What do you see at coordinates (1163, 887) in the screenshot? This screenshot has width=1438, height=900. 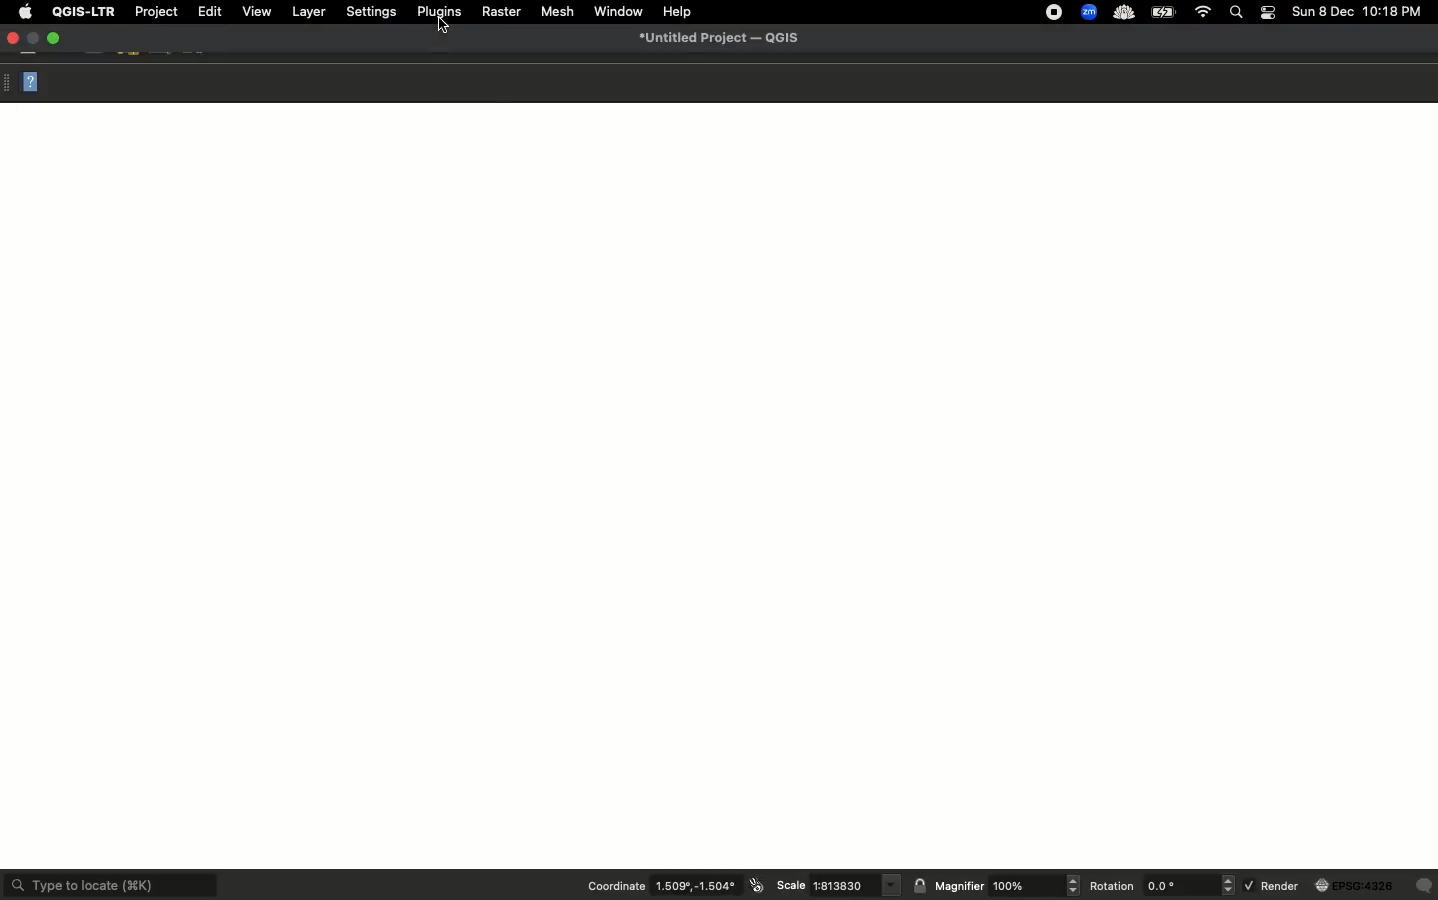 I see `Rotation` at bounding box center [1163, 887].